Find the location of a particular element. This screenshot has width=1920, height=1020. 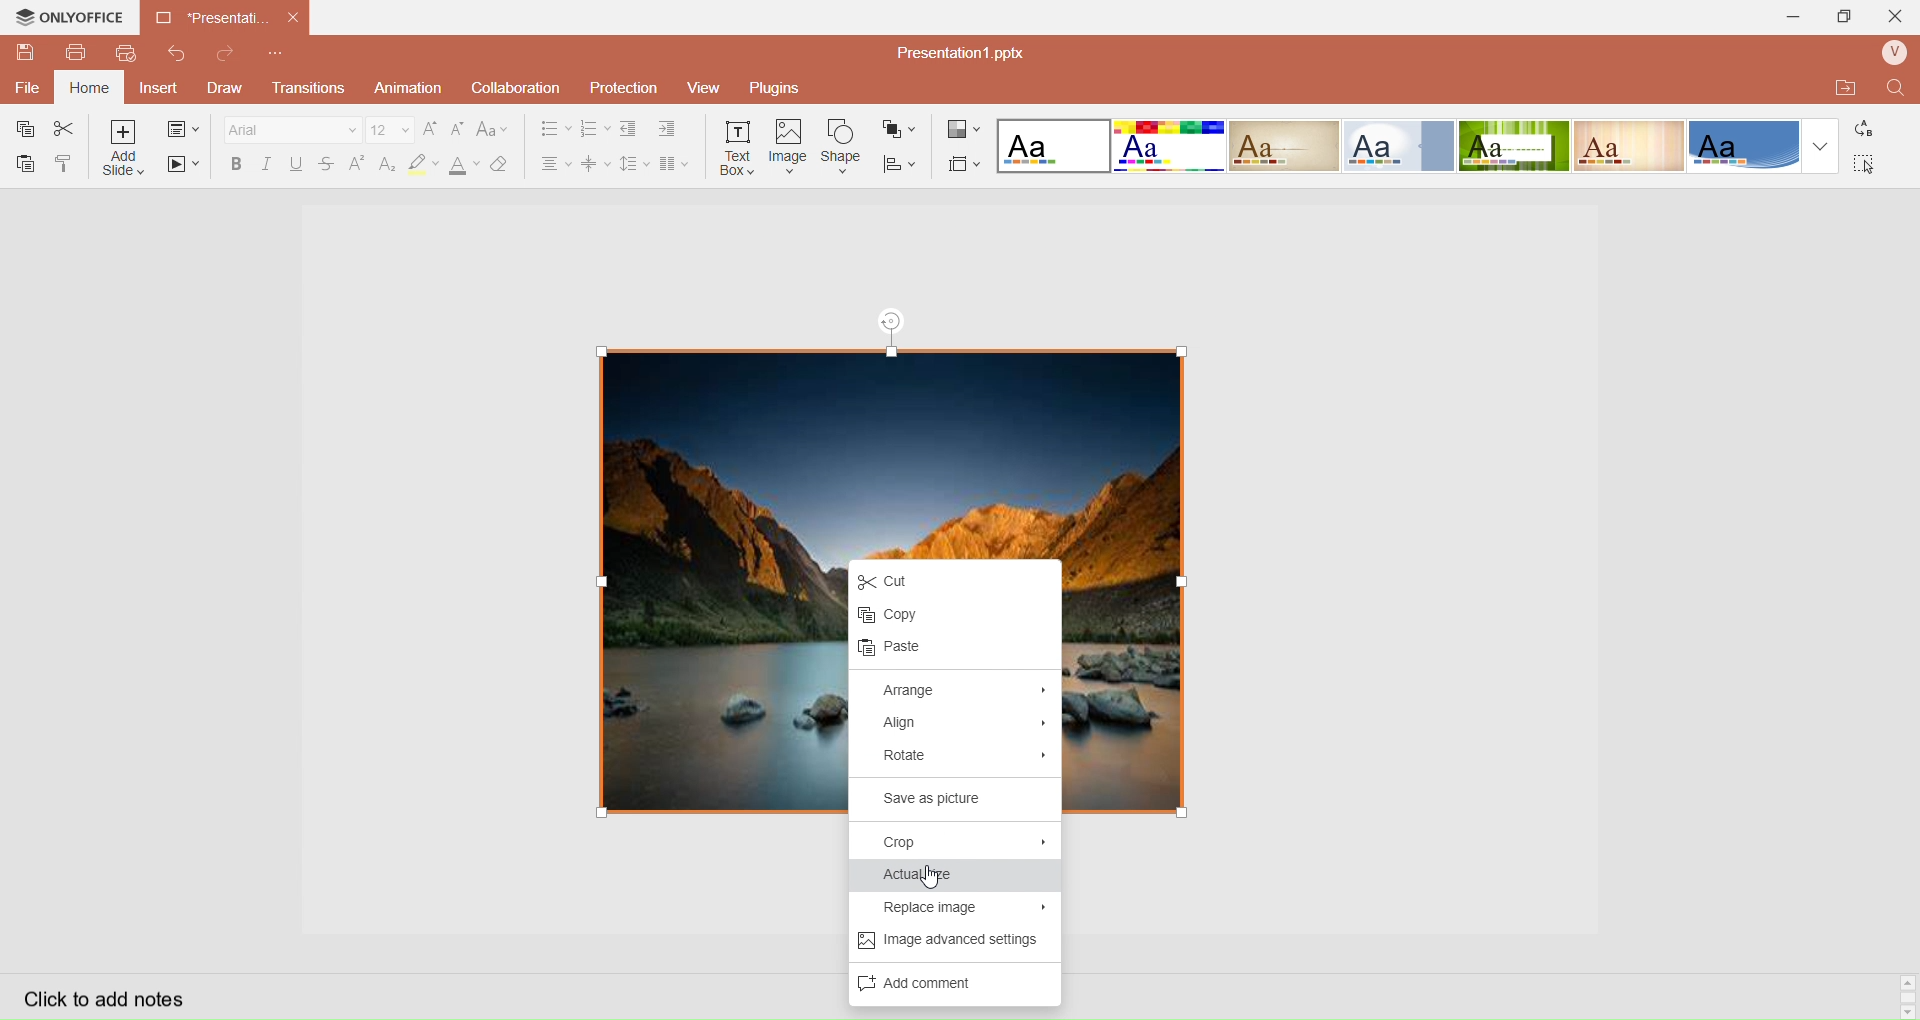

Actual Size is located at coordinates (956, 871).